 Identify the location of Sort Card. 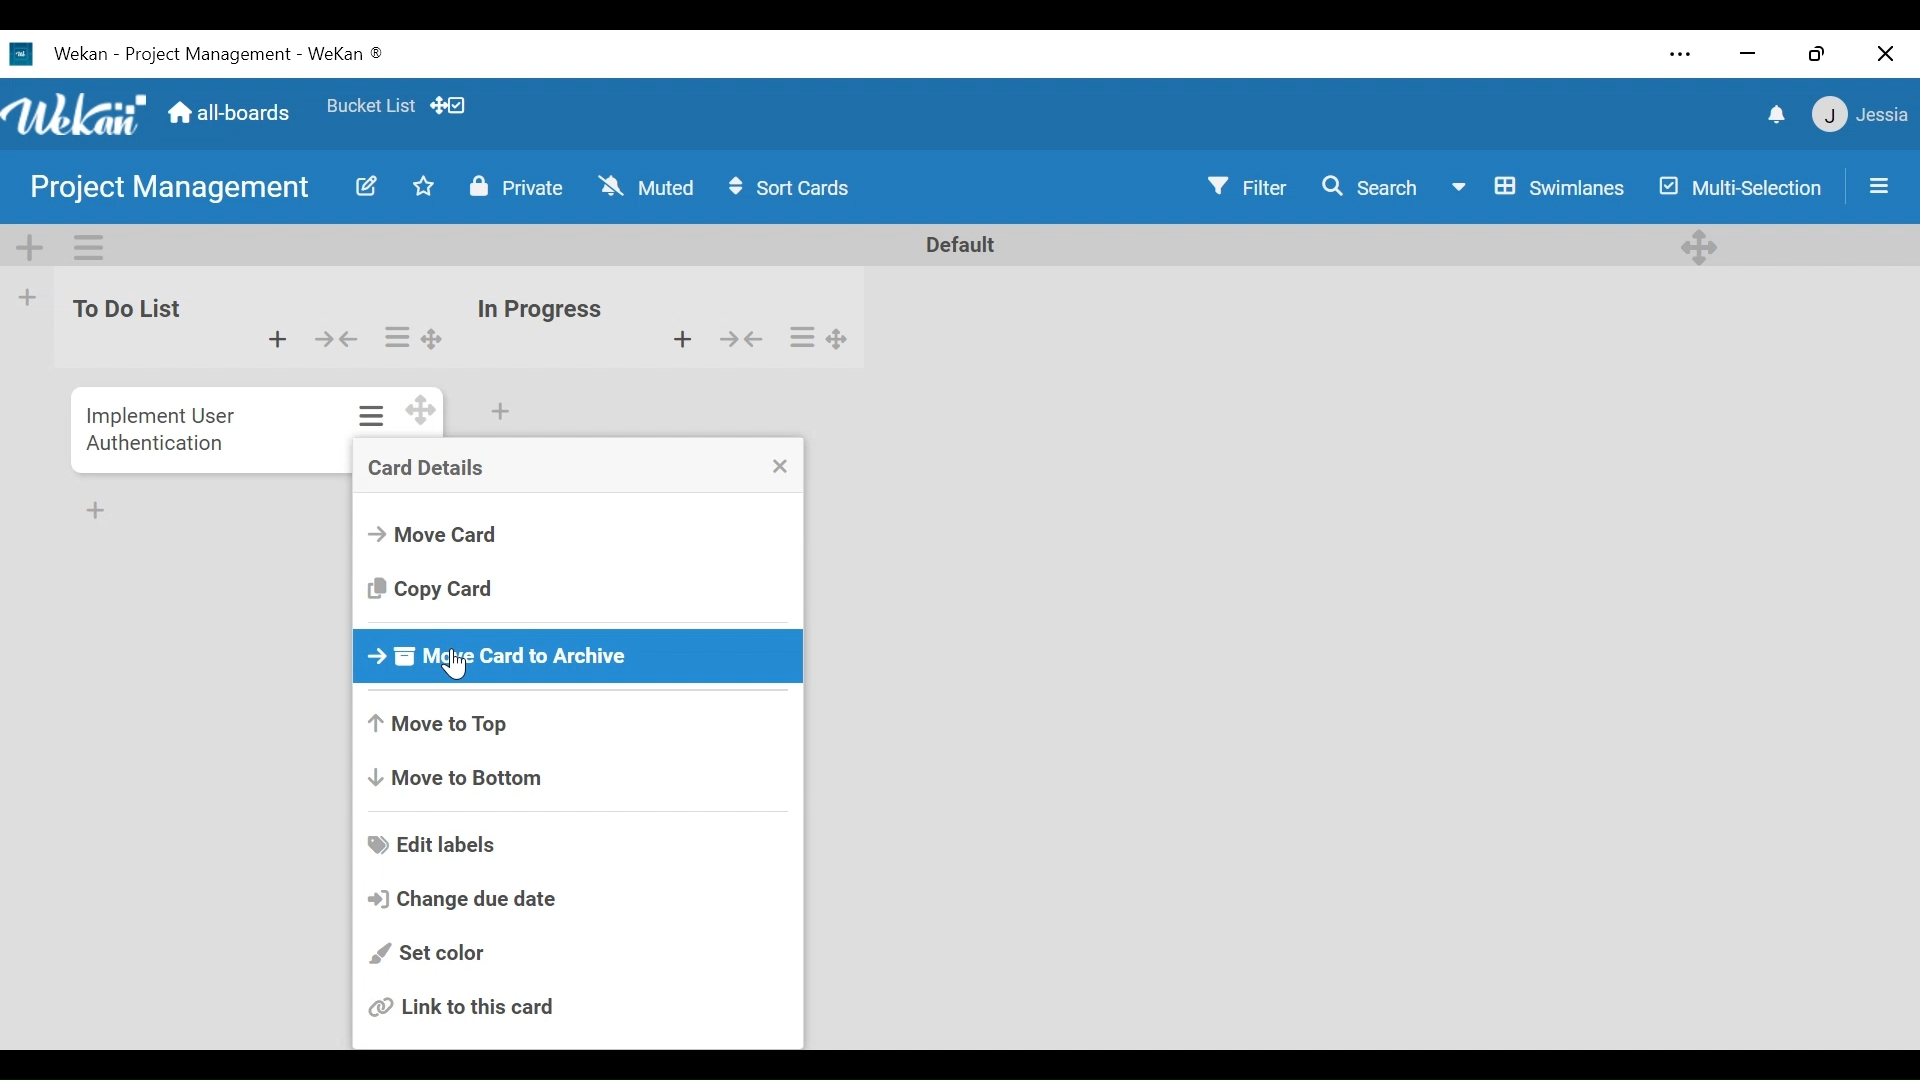
(799, 188).